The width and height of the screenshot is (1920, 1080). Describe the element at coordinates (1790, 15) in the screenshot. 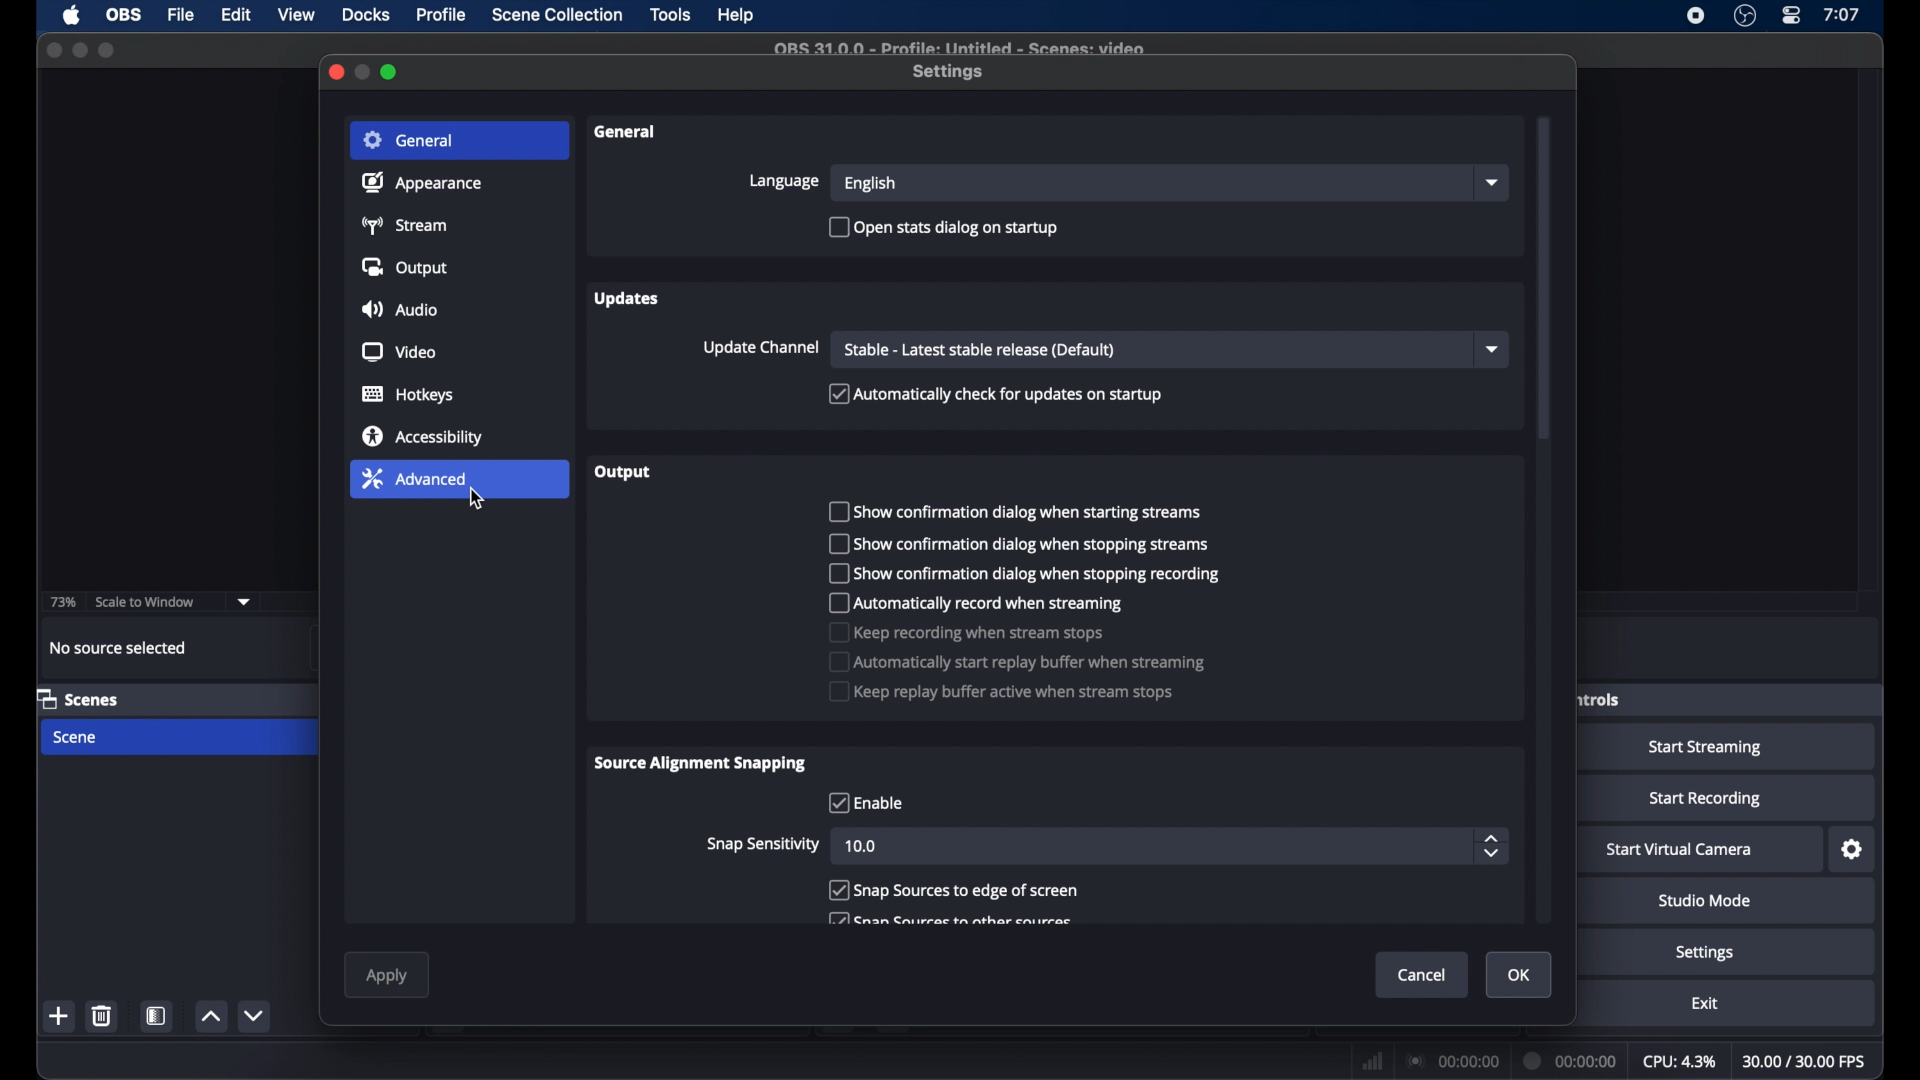

I see `control center` at that location.